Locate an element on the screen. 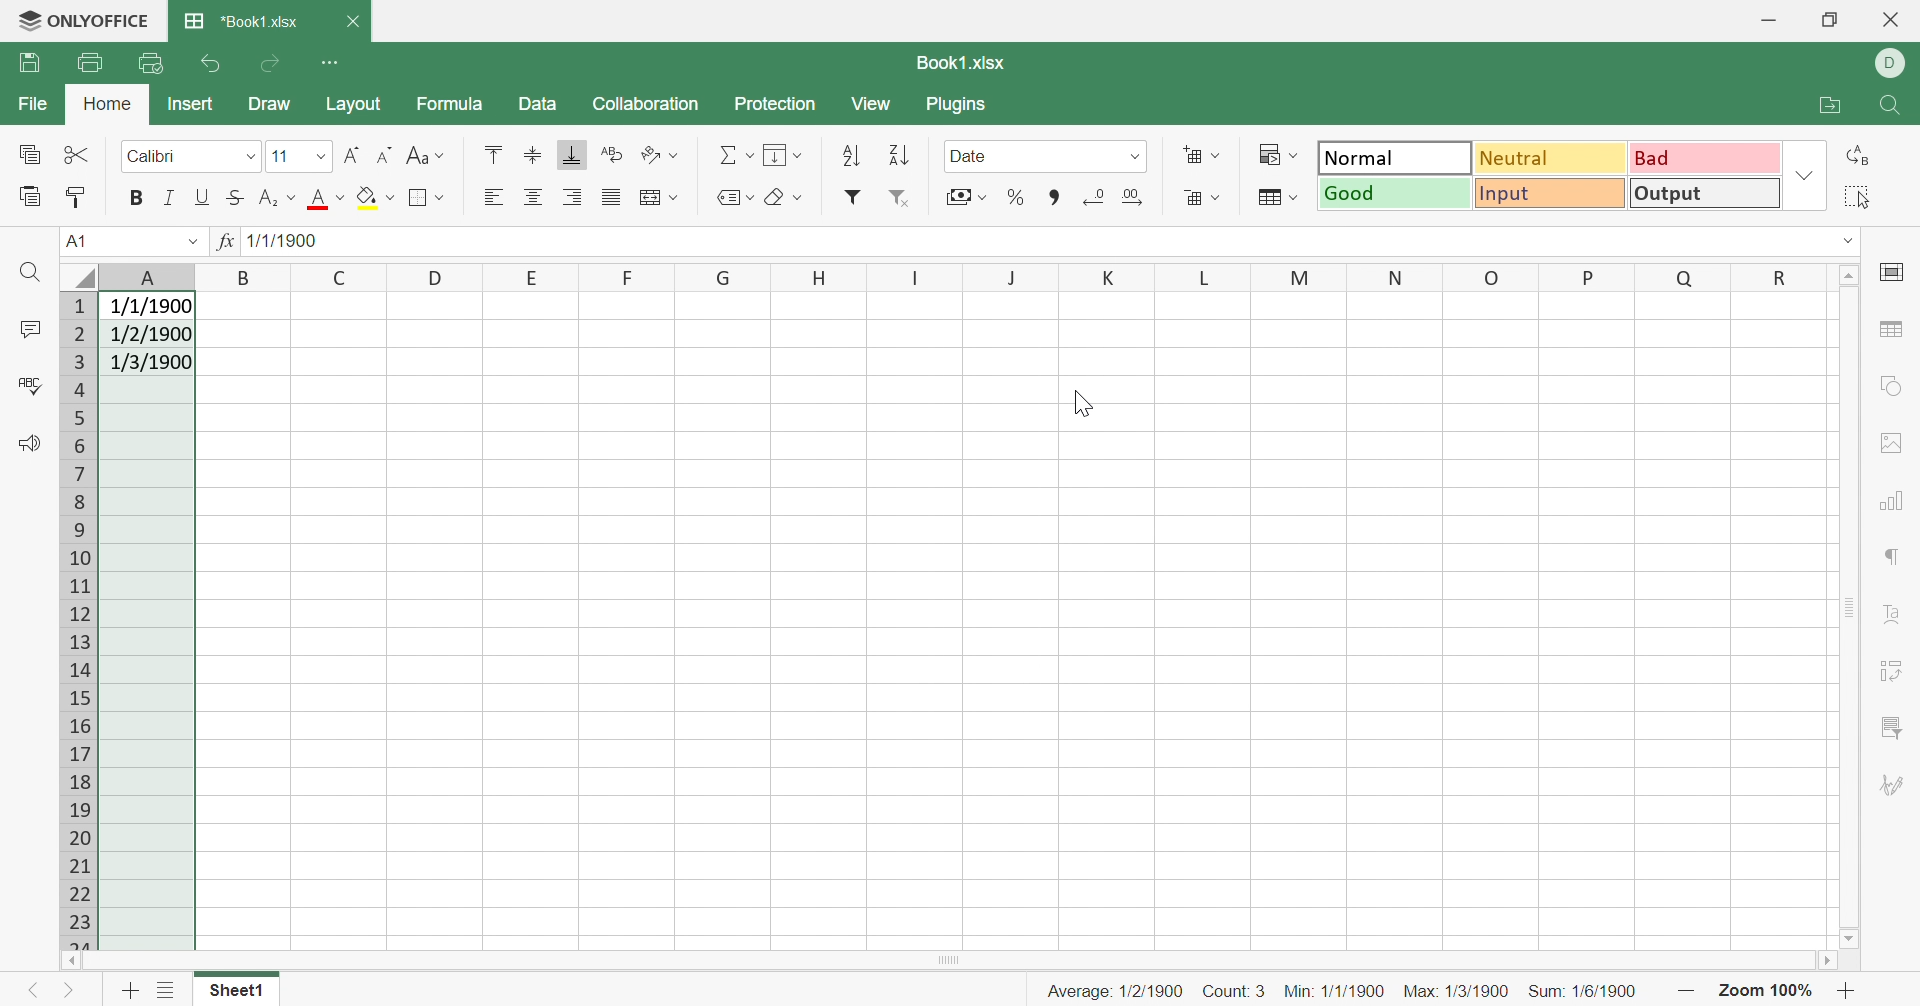  Scroll right is located at coordinates (1821, 961).